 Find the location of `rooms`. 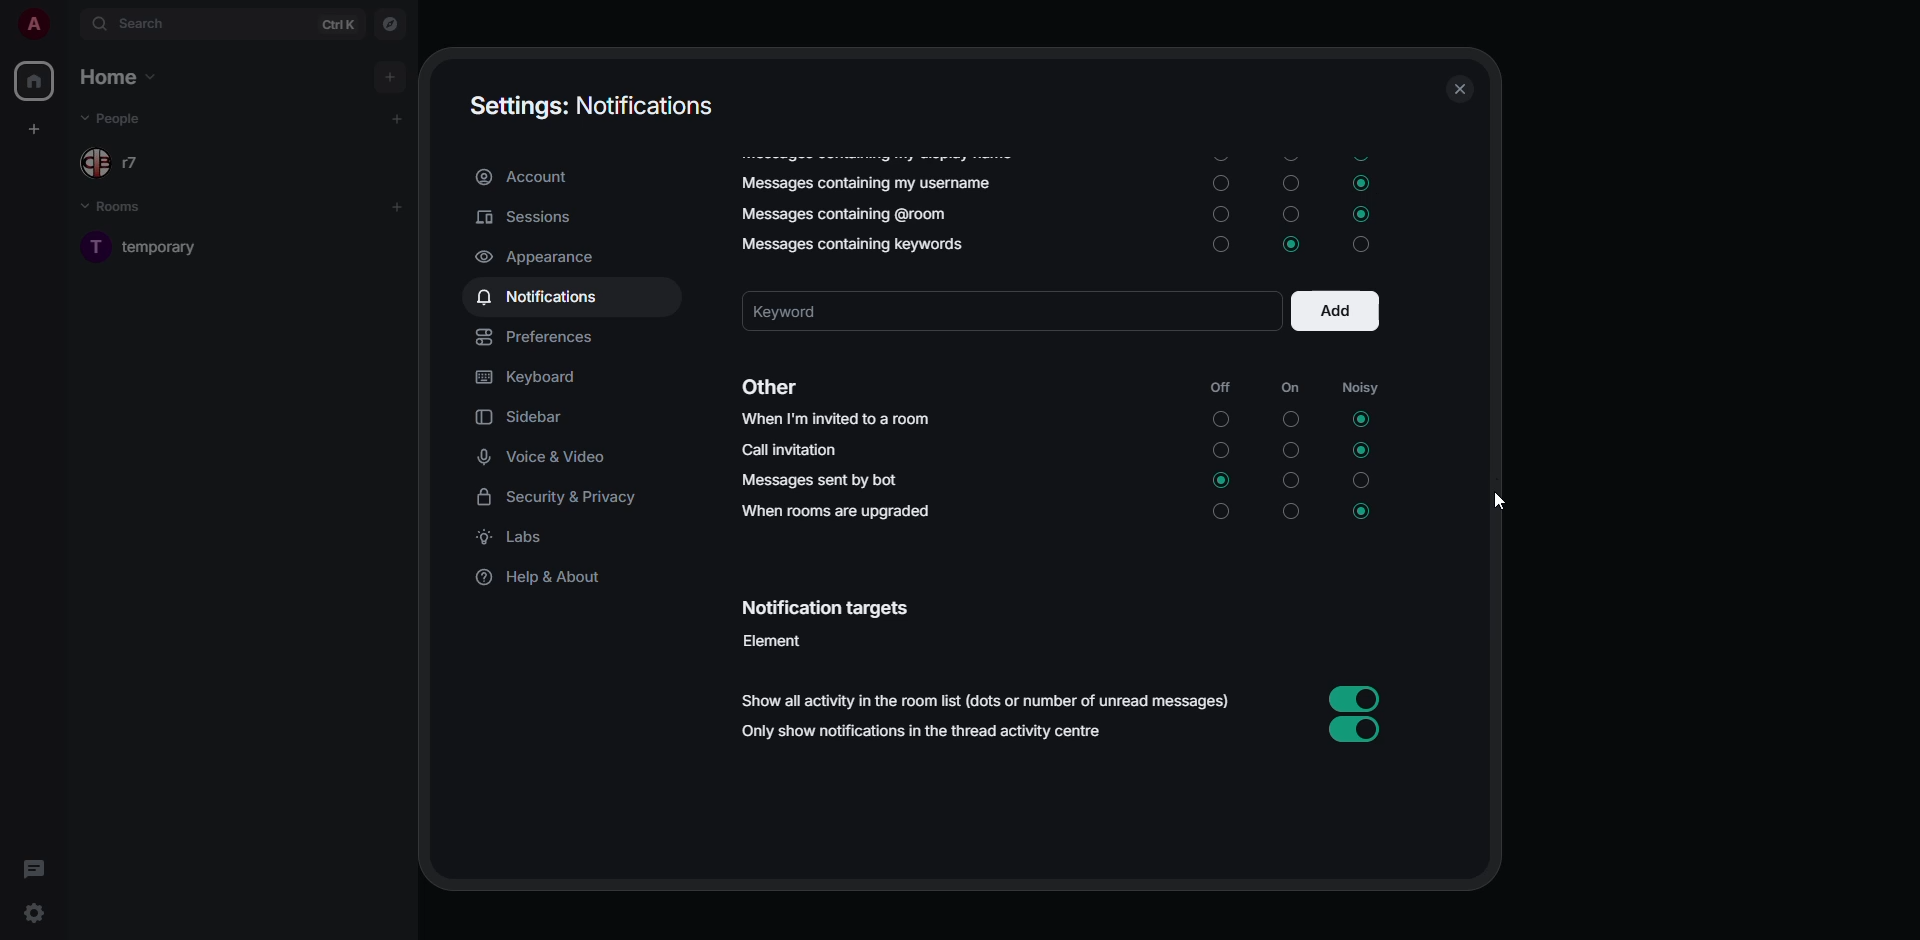

rooms is located at coordinates (124, 209).